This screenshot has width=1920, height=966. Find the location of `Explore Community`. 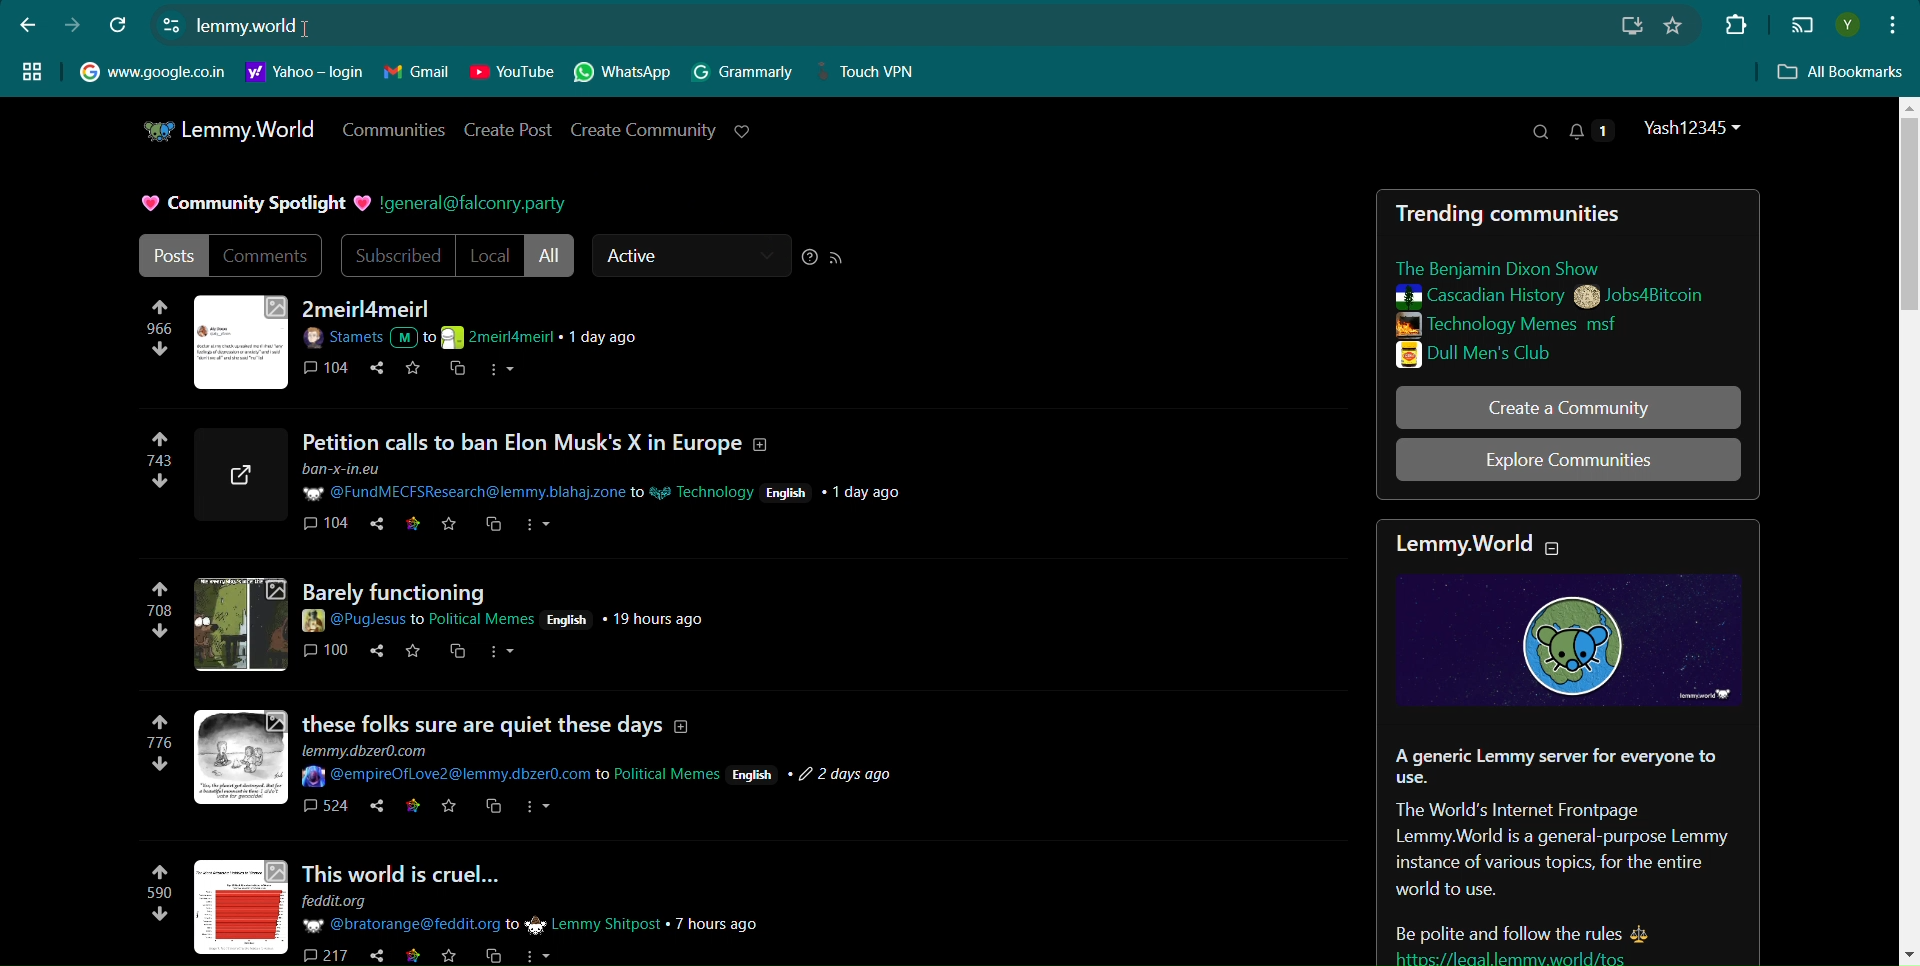

Explore Community is located at coordinates (1568, 460).